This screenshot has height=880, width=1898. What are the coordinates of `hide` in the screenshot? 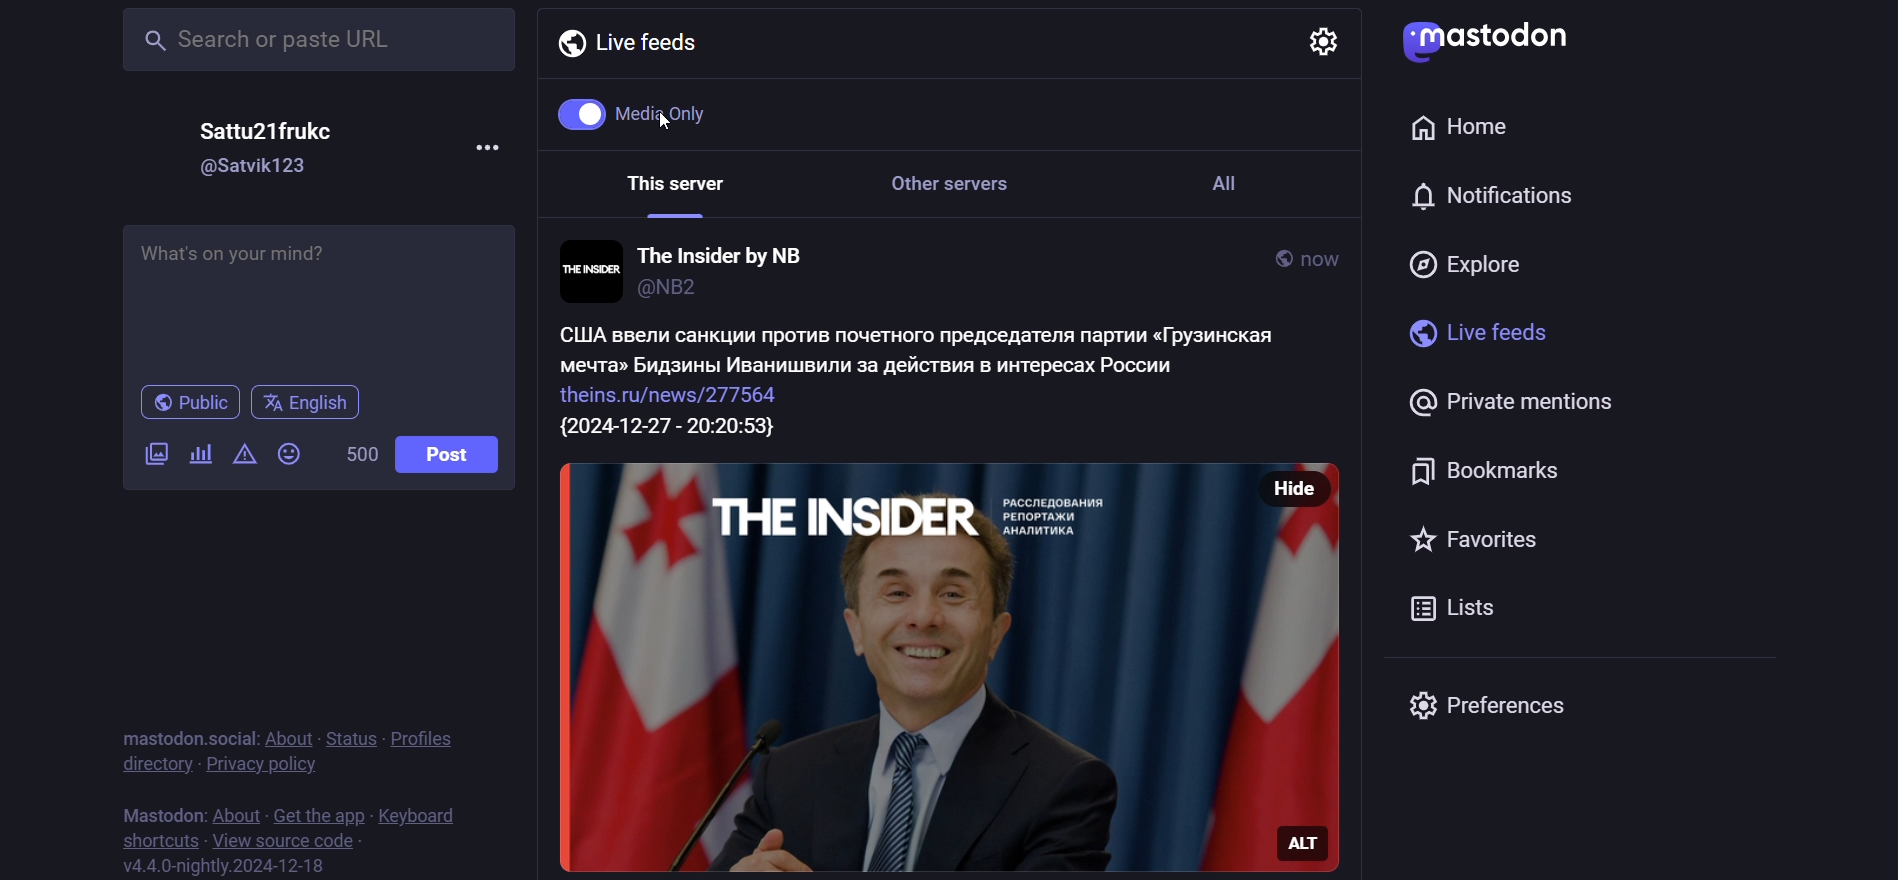 It's located at (1312, 486).